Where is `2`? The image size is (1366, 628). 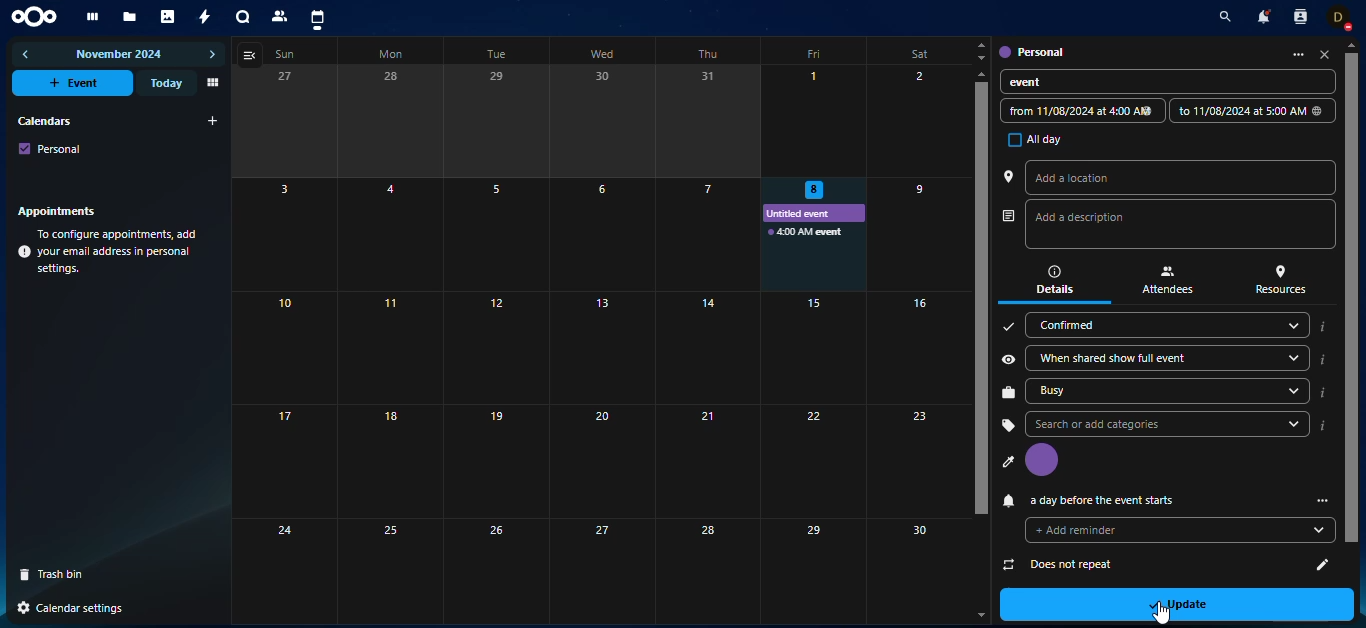 2 is located at coordinates (918, 121).